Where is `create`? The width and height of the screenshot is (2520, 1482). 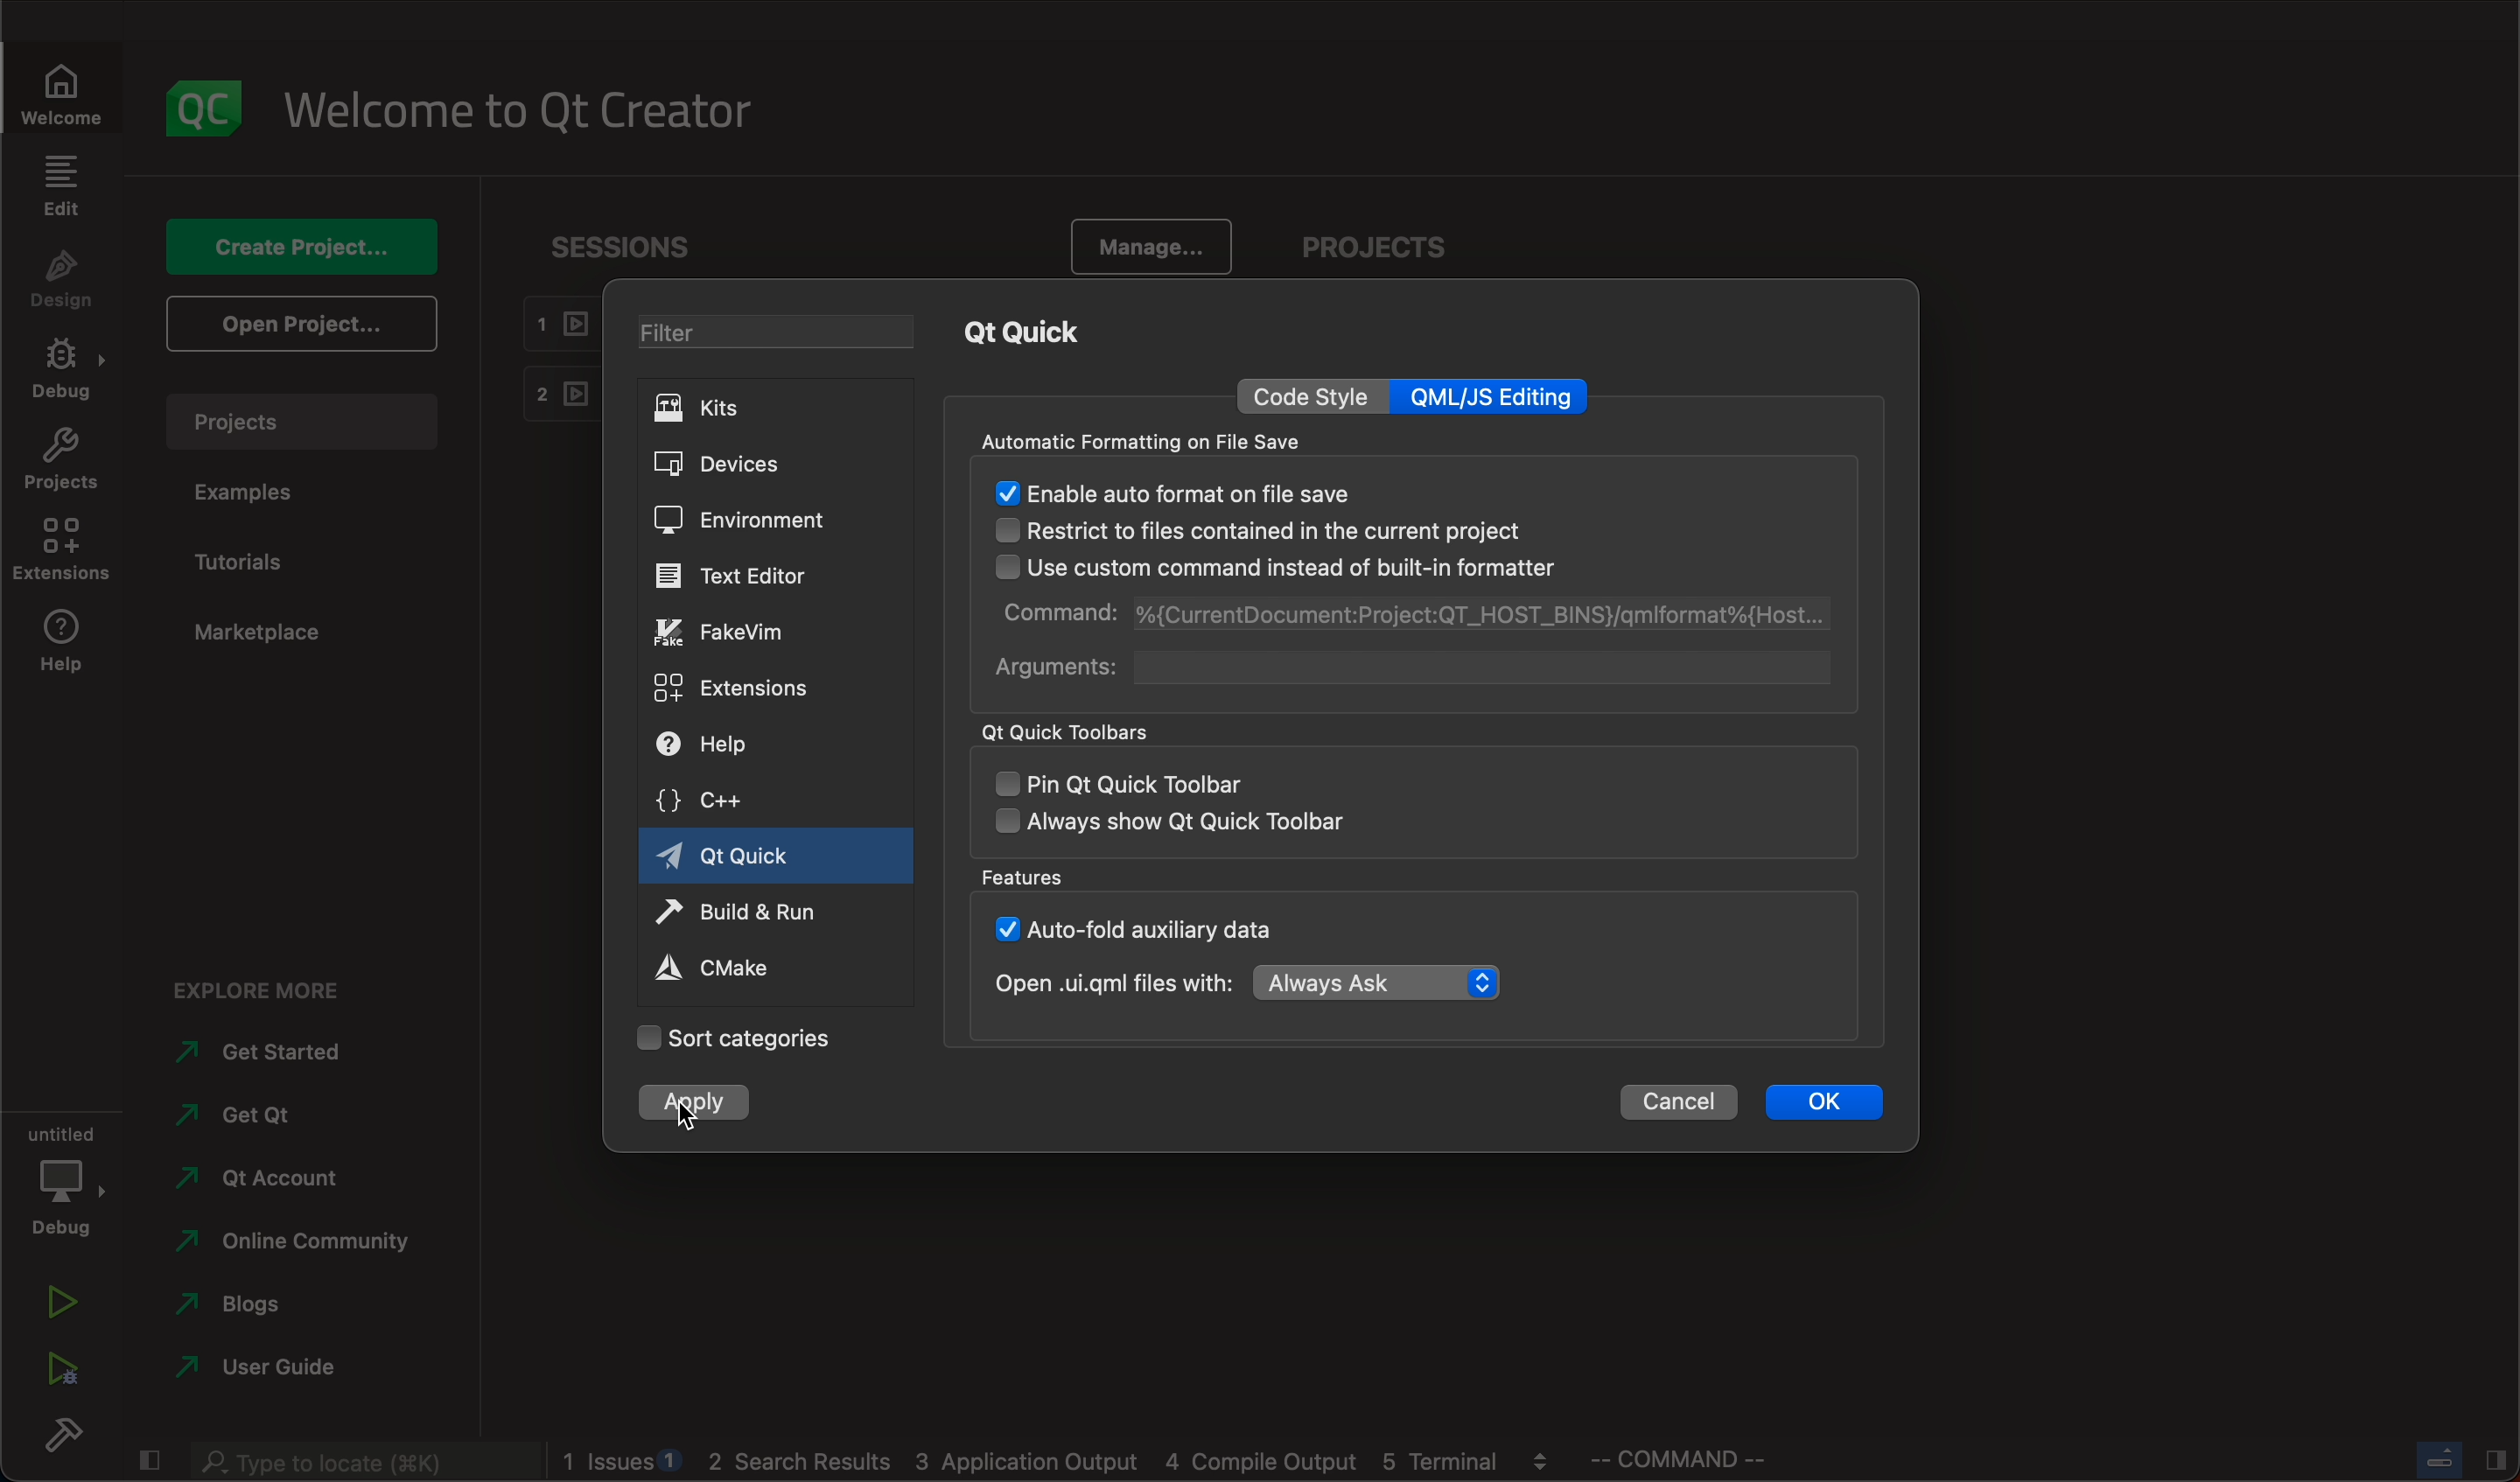
create is located at coordinates (304, 248).